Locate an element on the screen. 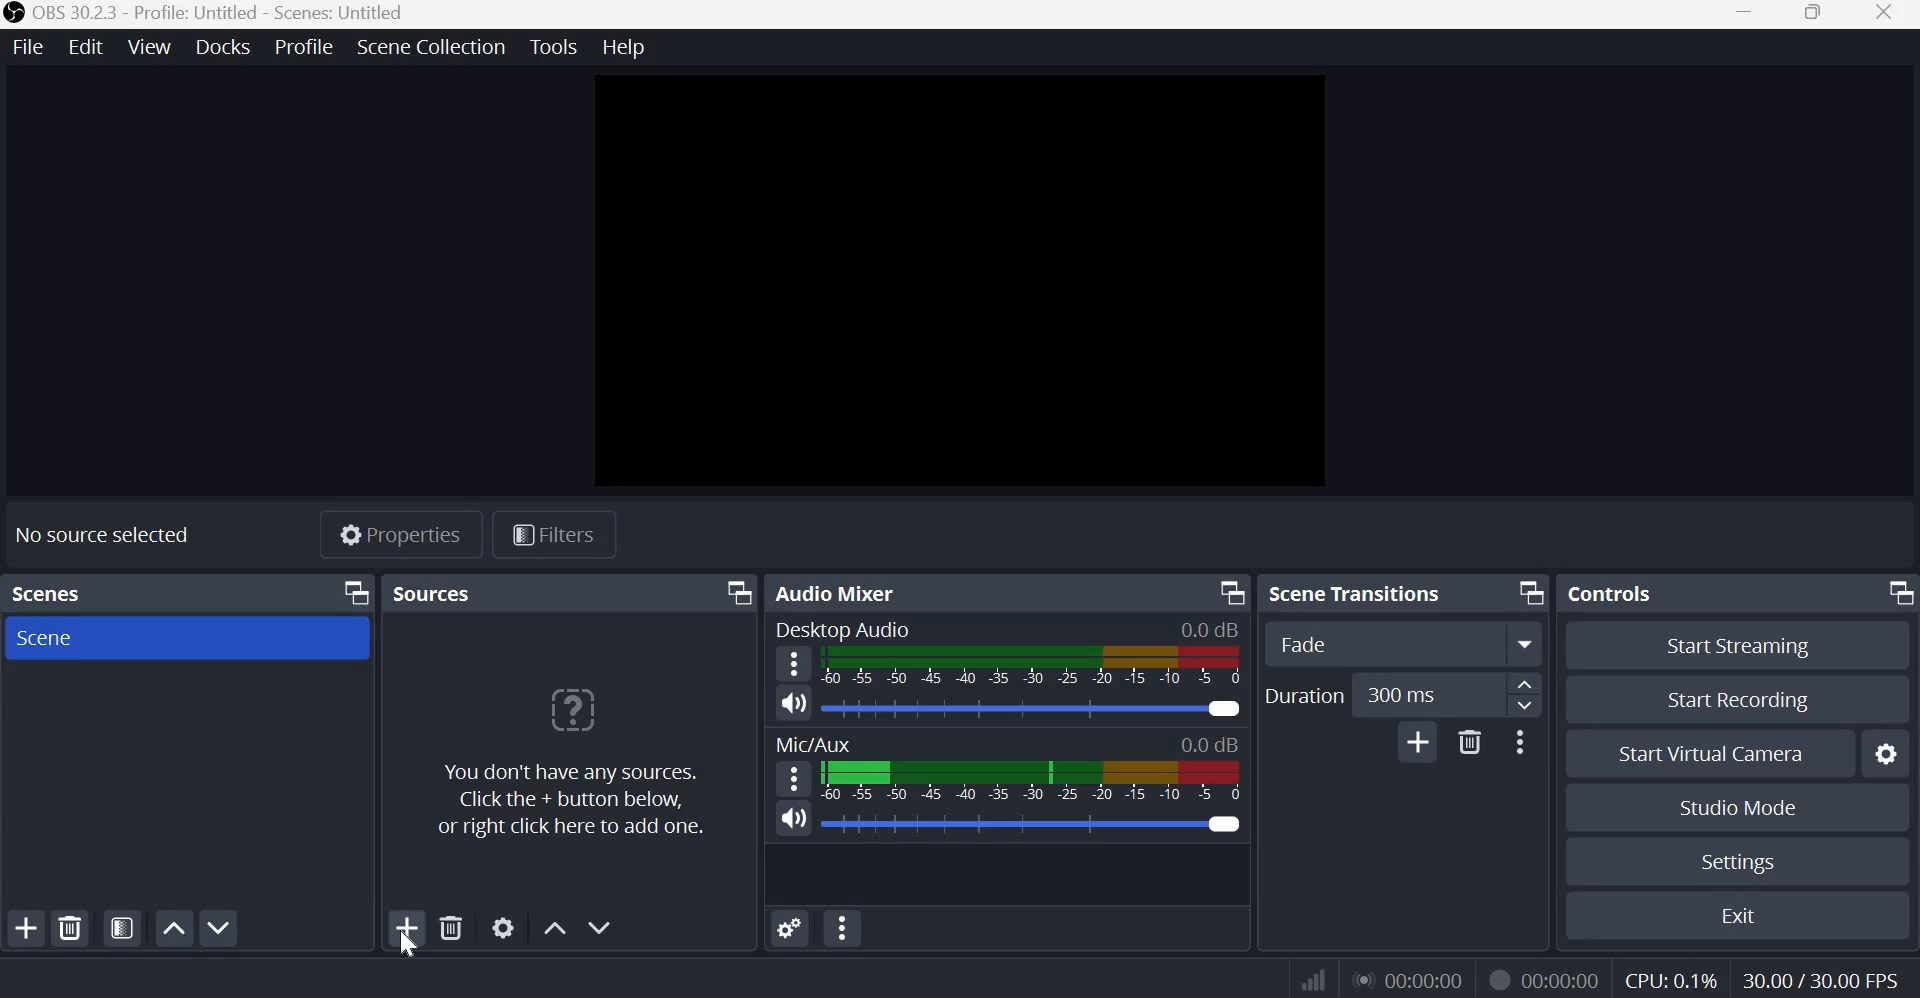   Dock Options icon is located at coordinates (1896, 592).